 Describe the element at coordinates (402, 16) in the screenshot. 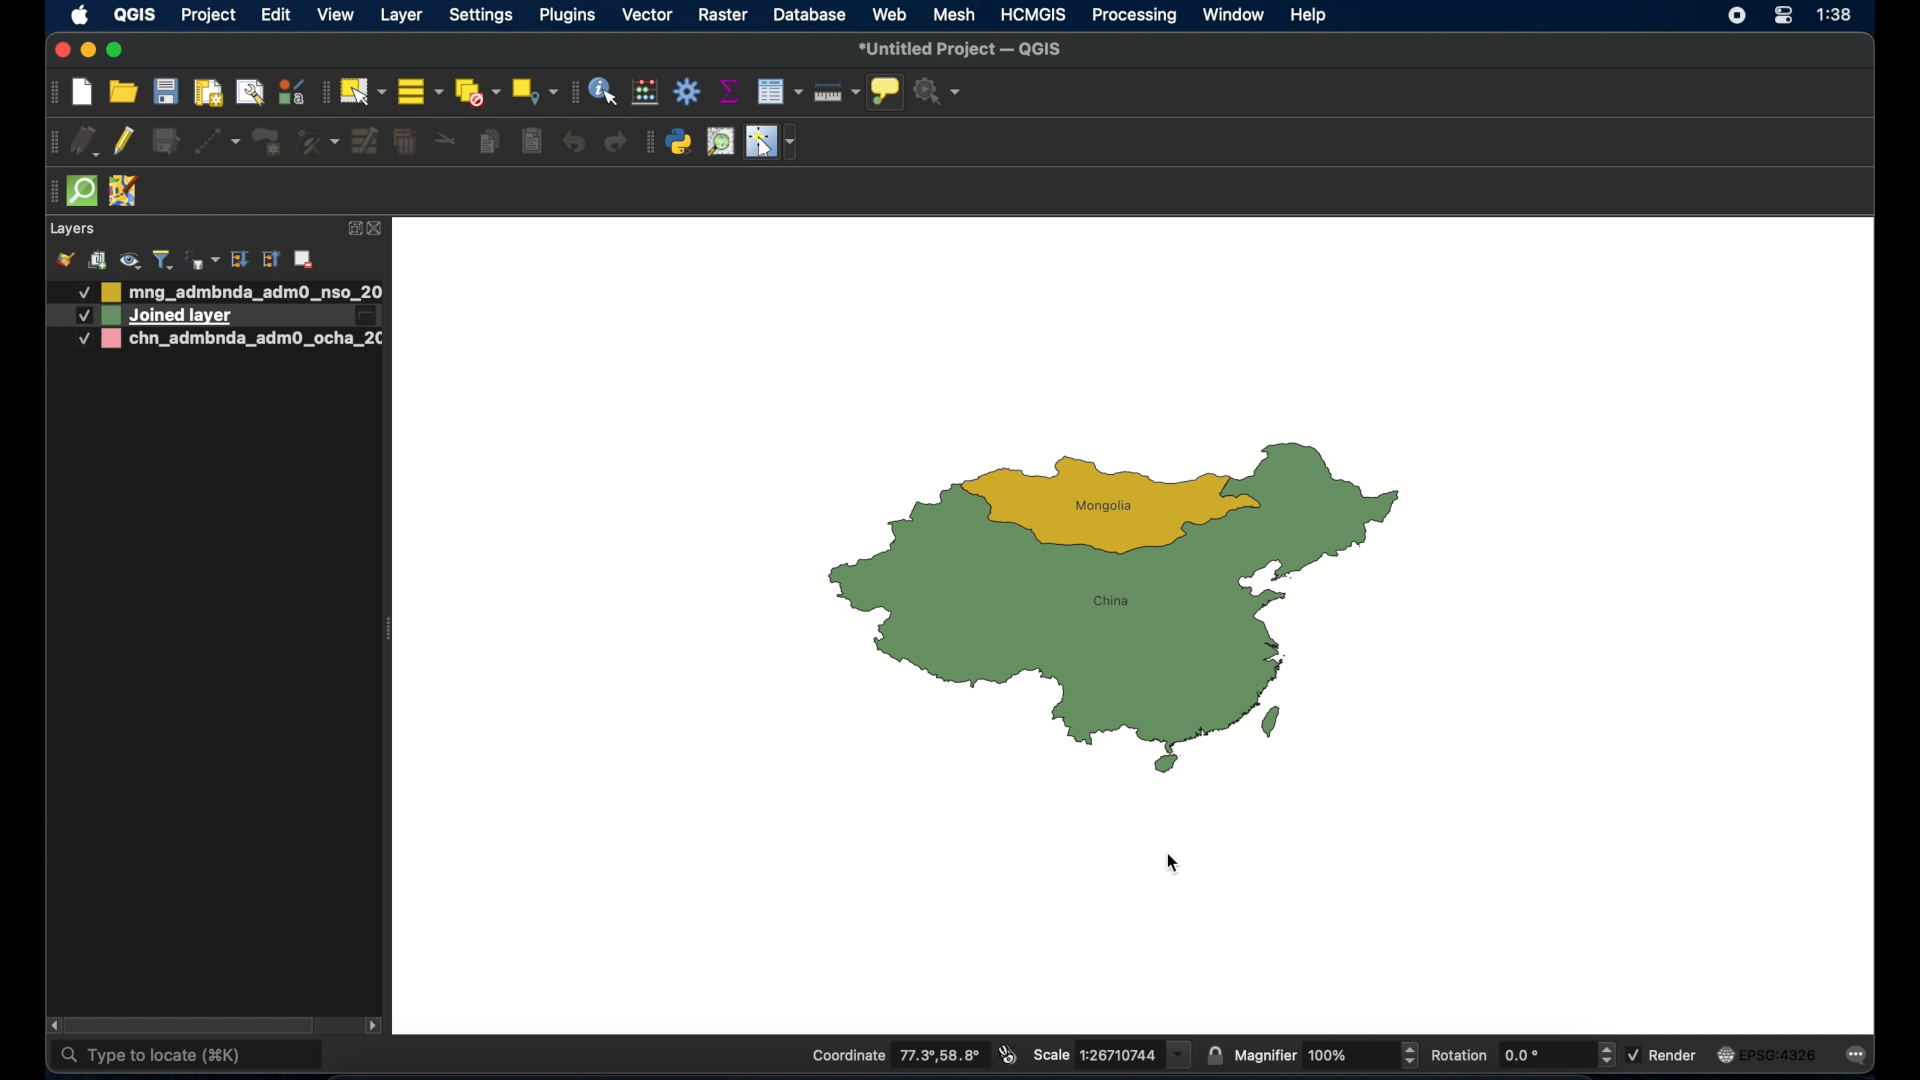

I see `layer` at that location.